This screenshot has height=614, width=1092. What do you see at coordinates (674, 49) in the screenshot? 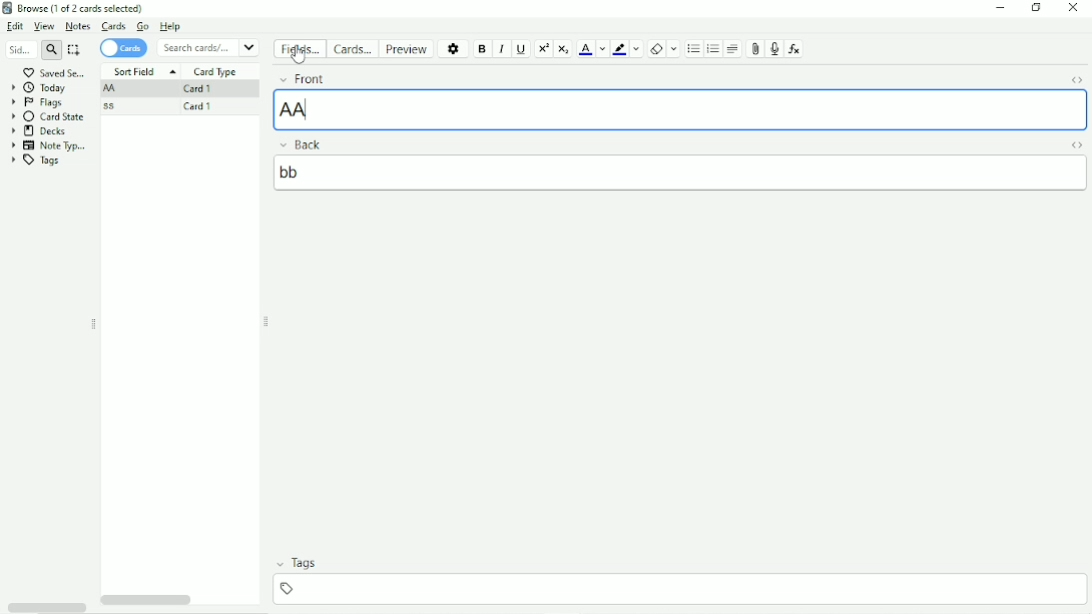
I see `Select formatting to remove` at bounding box center [674, 49].